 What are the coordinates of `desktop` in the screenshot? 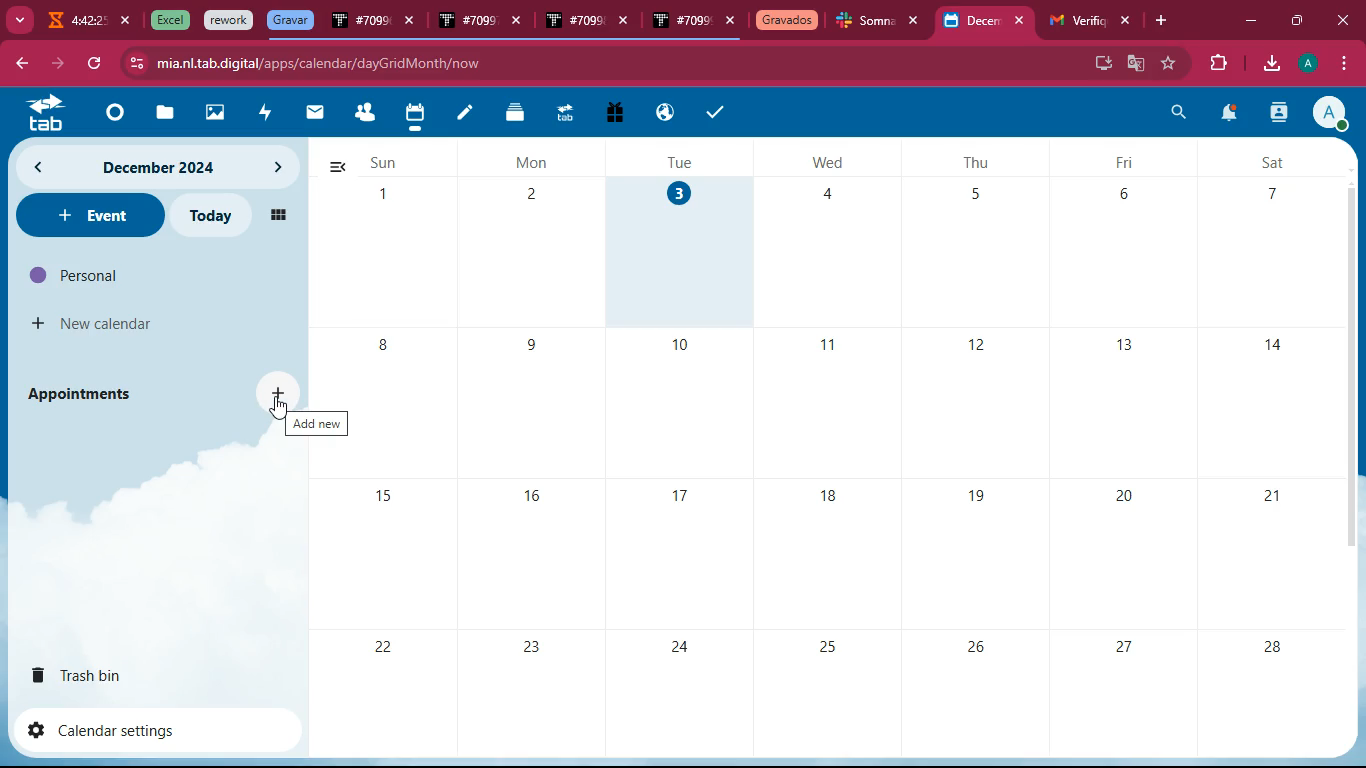 It's located at (1100, 61).